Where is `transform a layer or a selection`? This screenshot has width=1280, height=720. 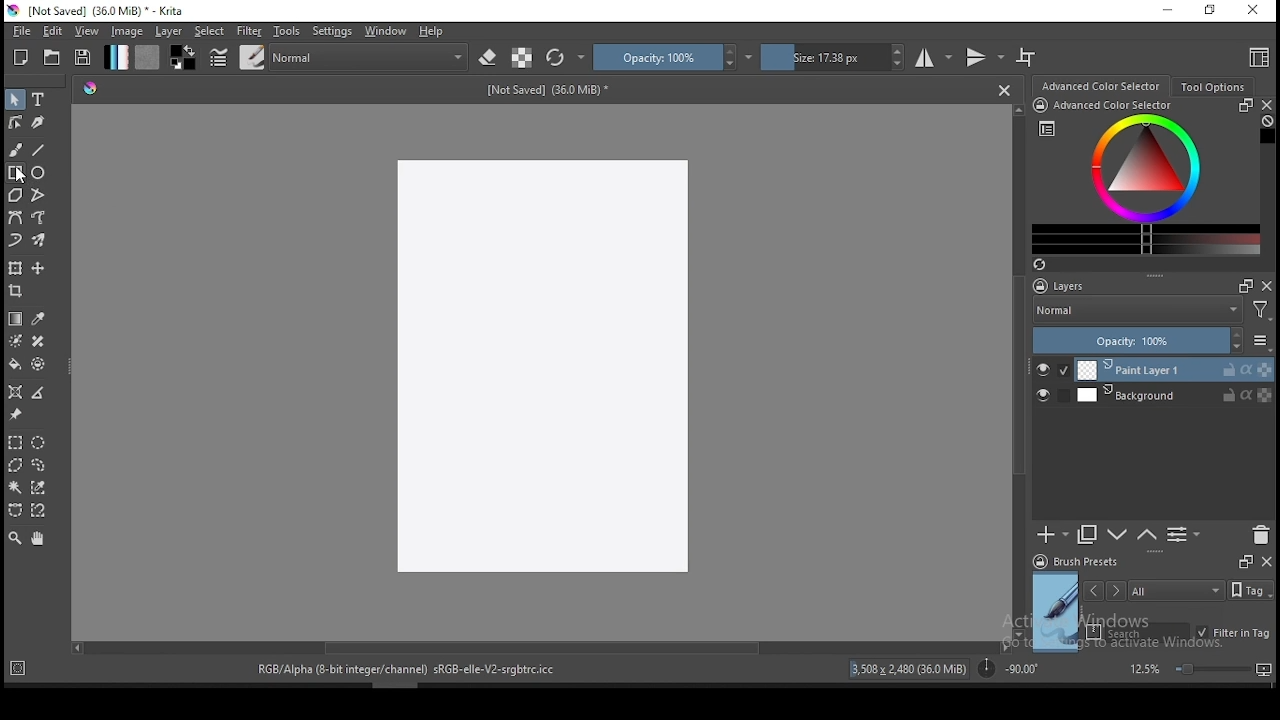 transform a layer or a selection is located at coordinates (15, 267).